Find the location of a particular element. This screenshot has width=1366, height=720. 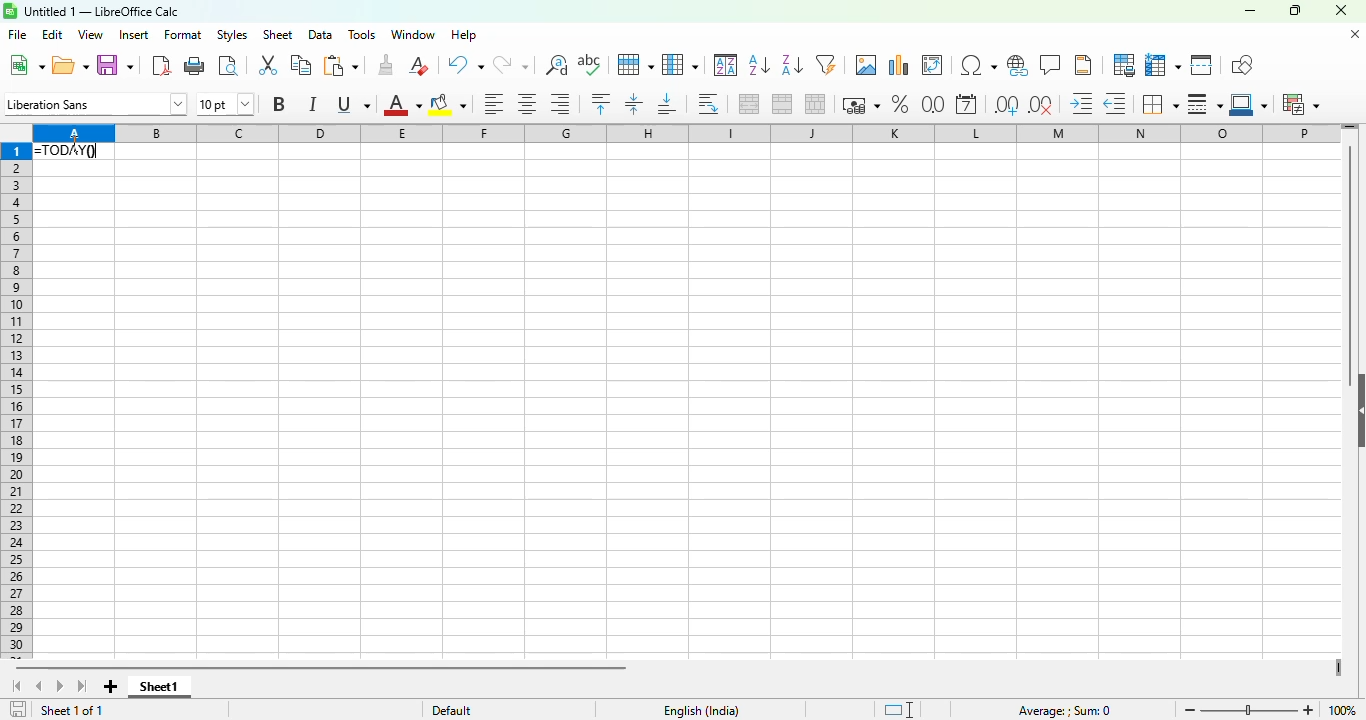

help is located at coordinates (464, 35).